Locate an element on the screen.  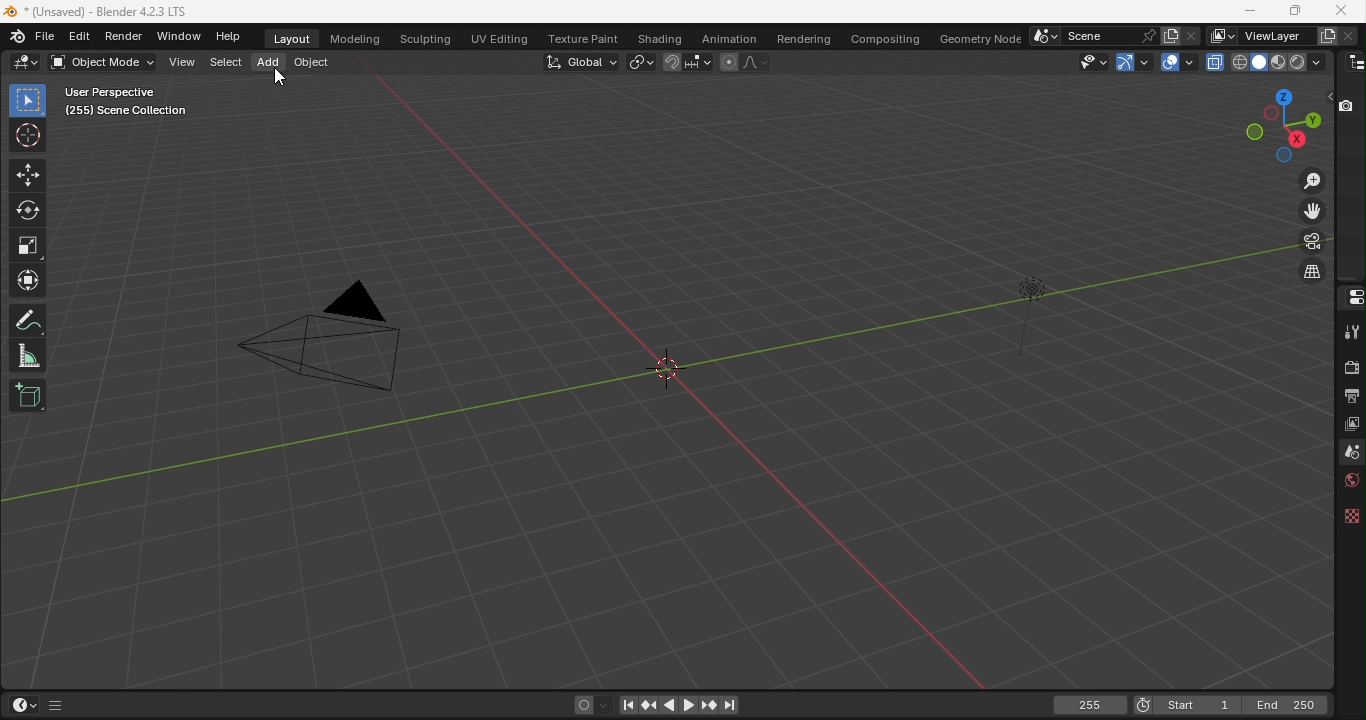
Pin scene in the workspace is located at coordinates (1146, 35).